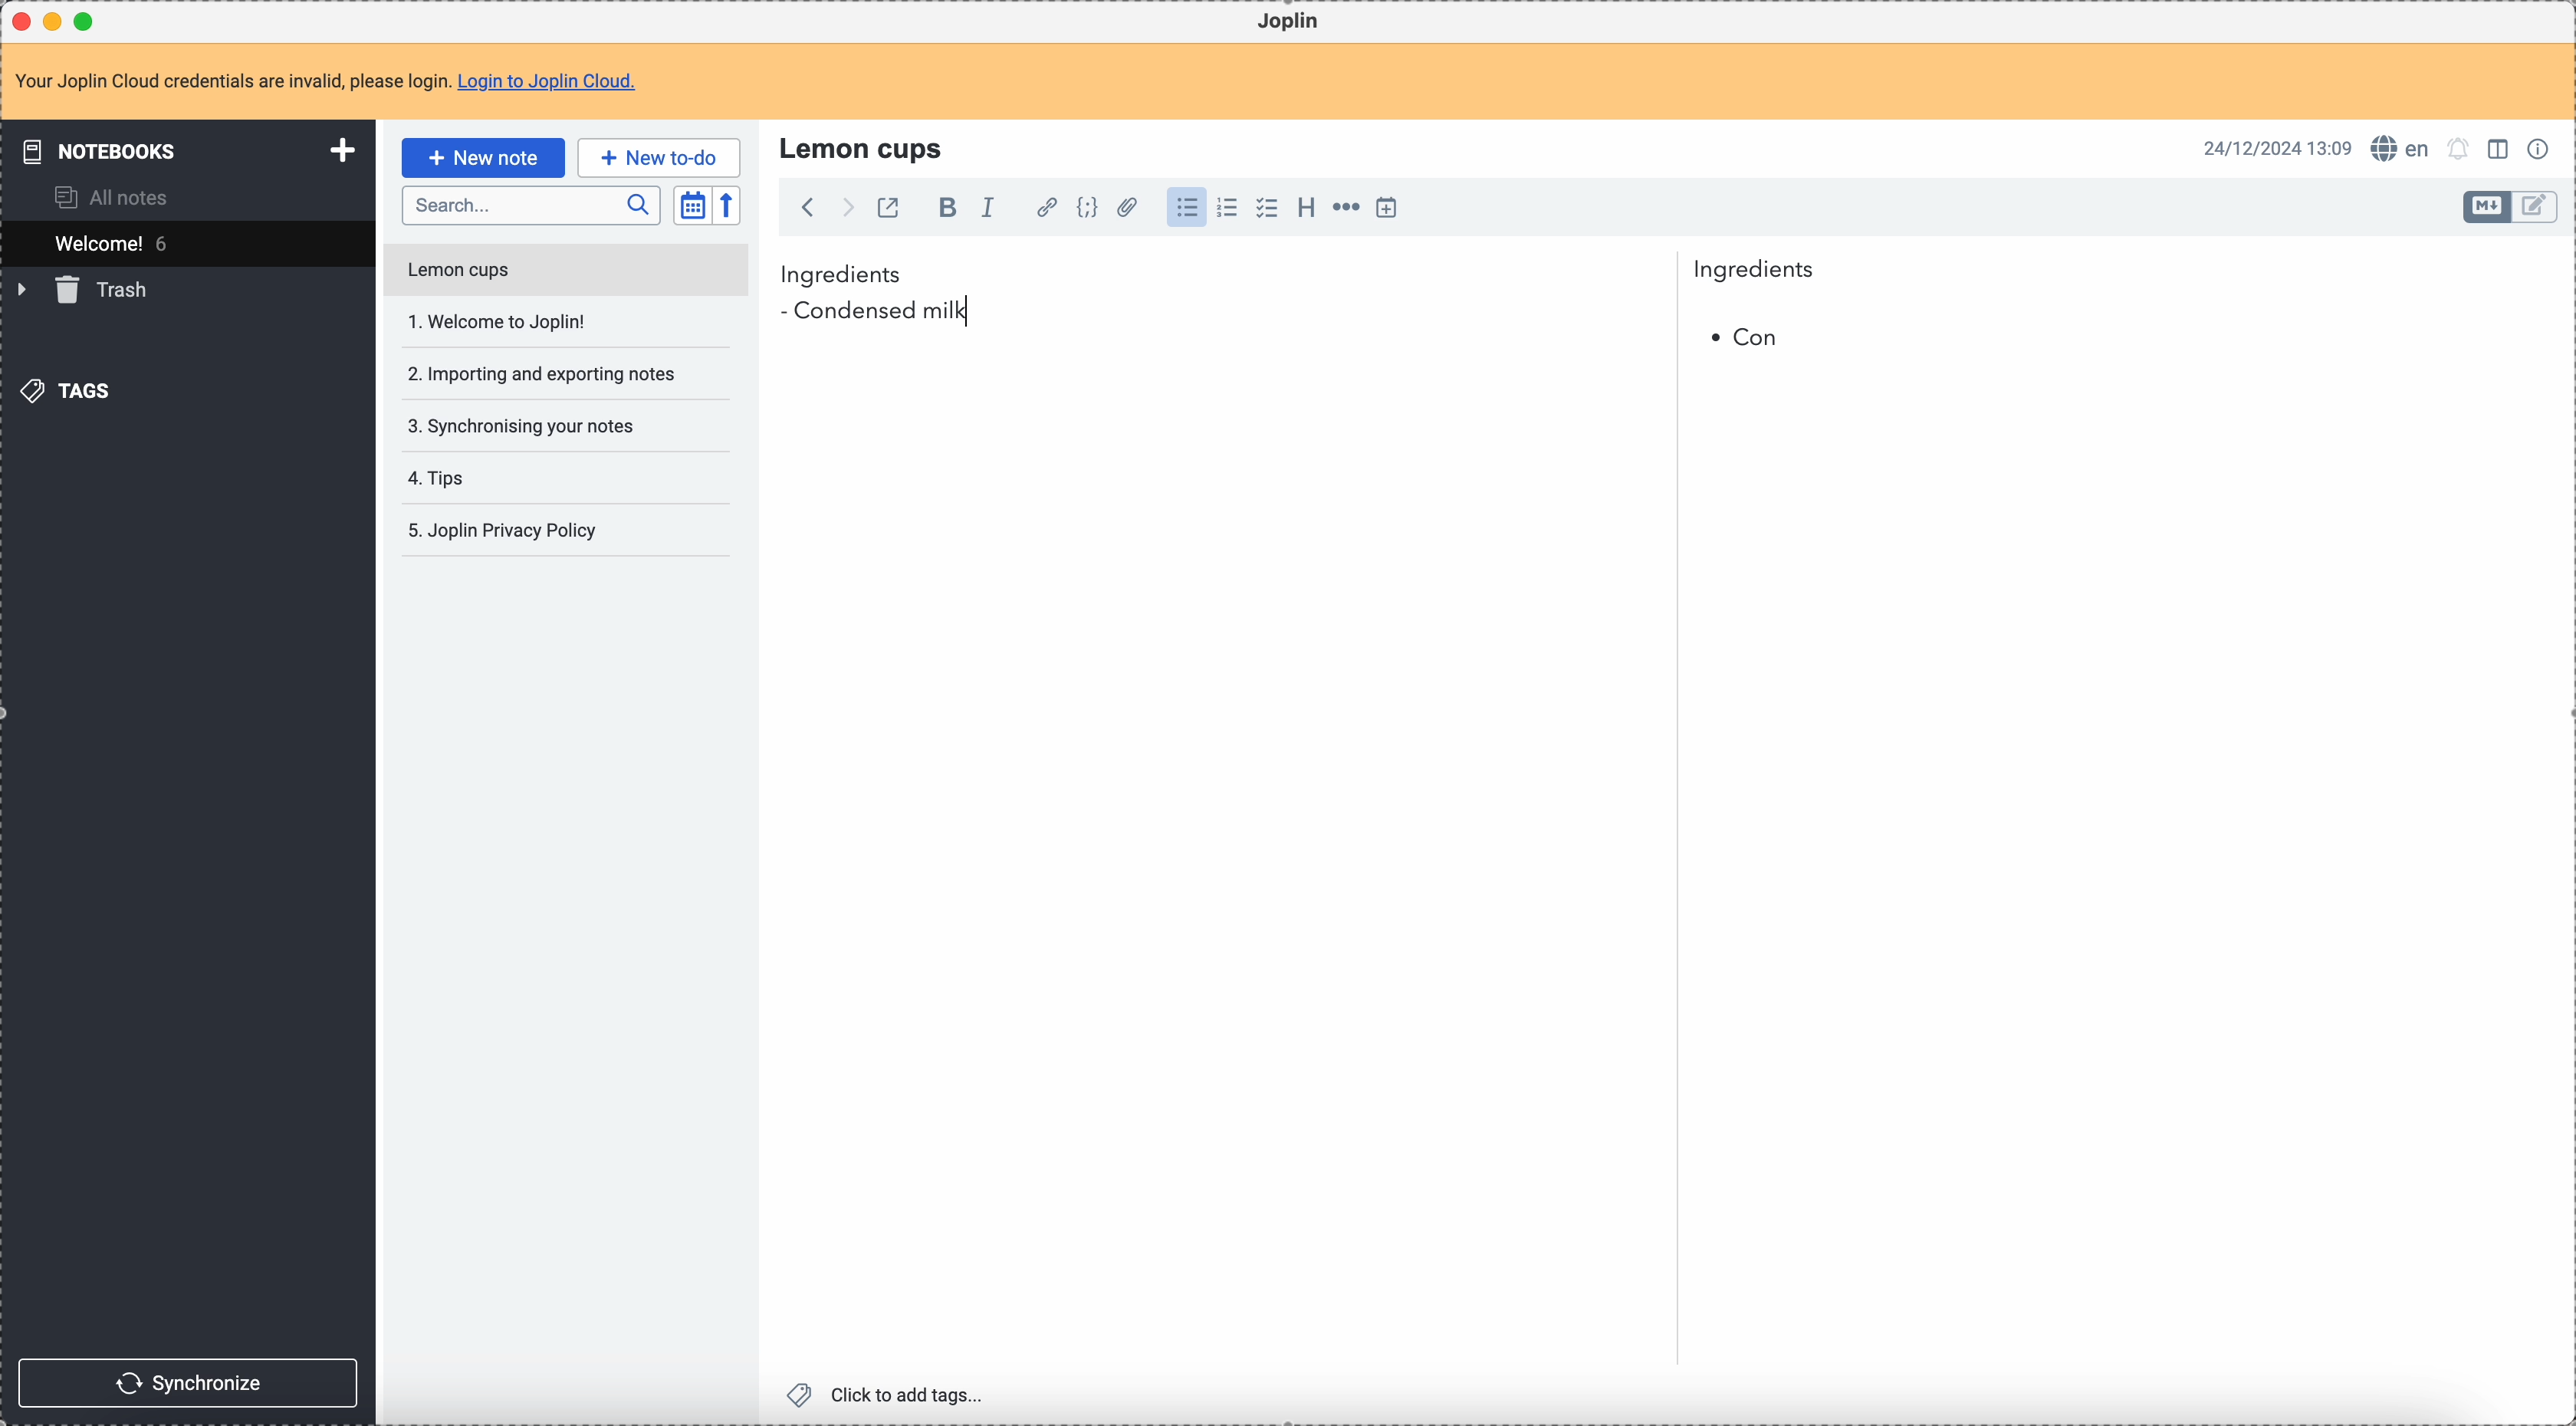 The image size is (2576, 1426). What do you see at coordinates (530, 206) in the screenshot?
I see `search bar` at bounding box center [530, 206].